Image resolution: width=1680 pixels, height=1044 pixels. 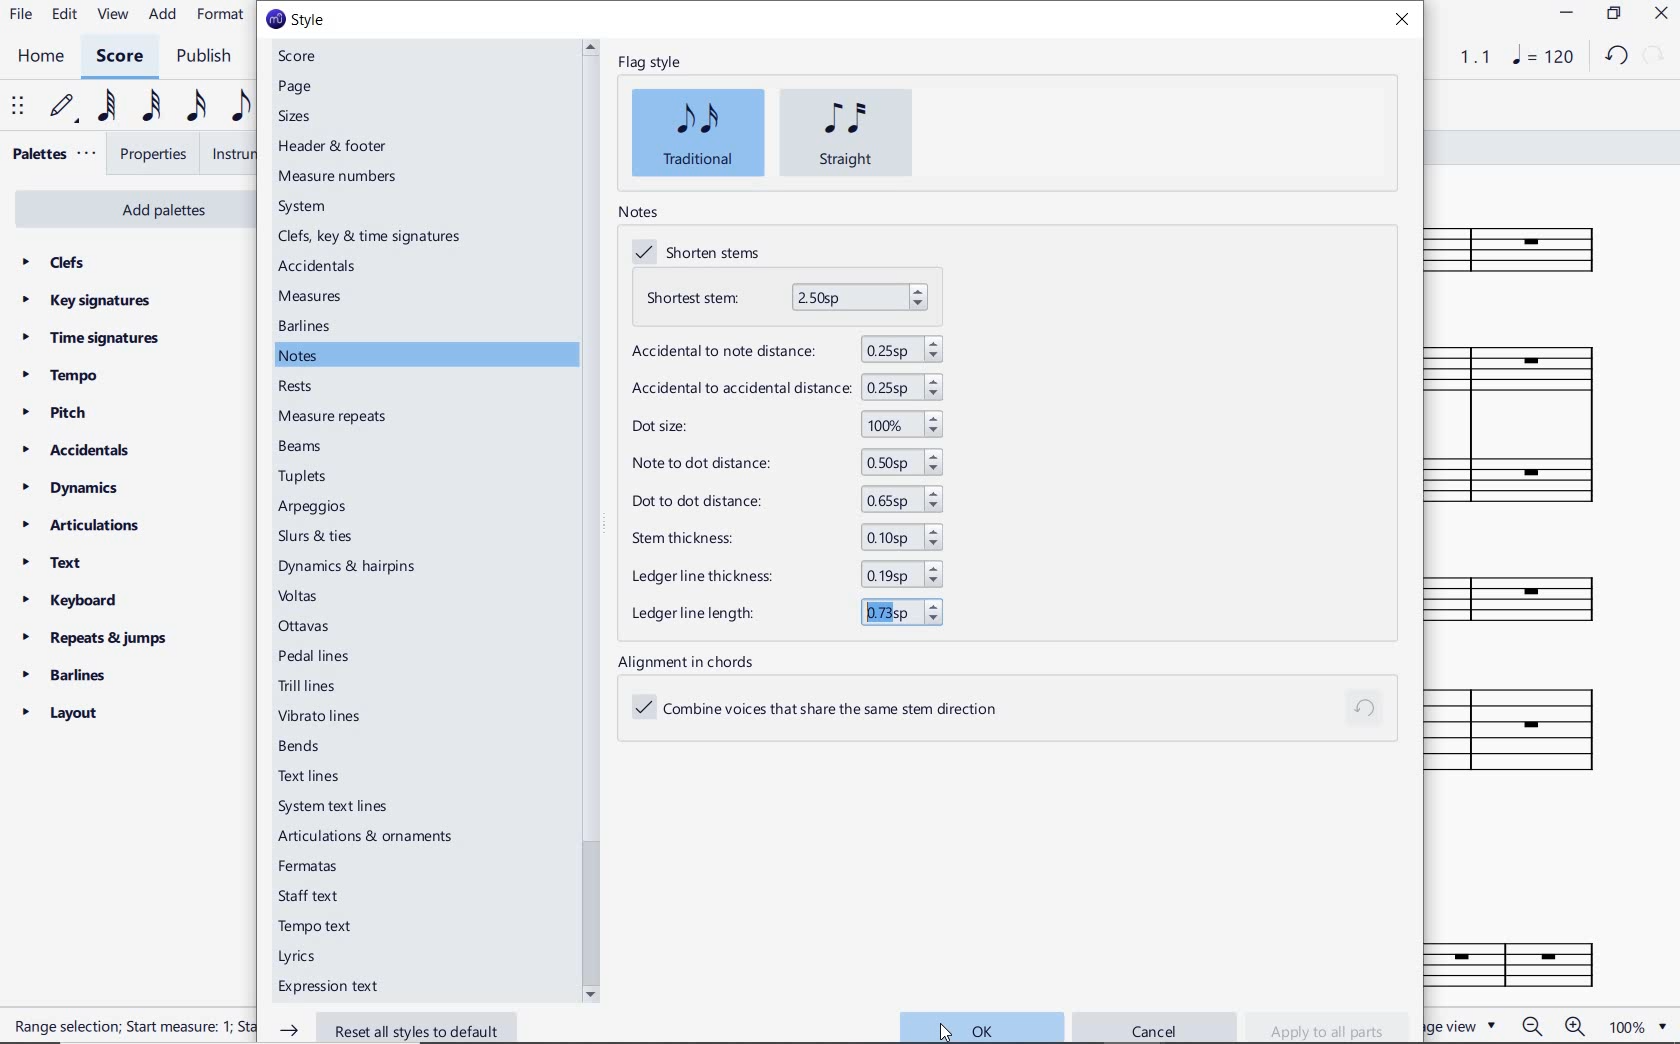 I want to click on Instrument: Flute, so click(x=1526, y=246).